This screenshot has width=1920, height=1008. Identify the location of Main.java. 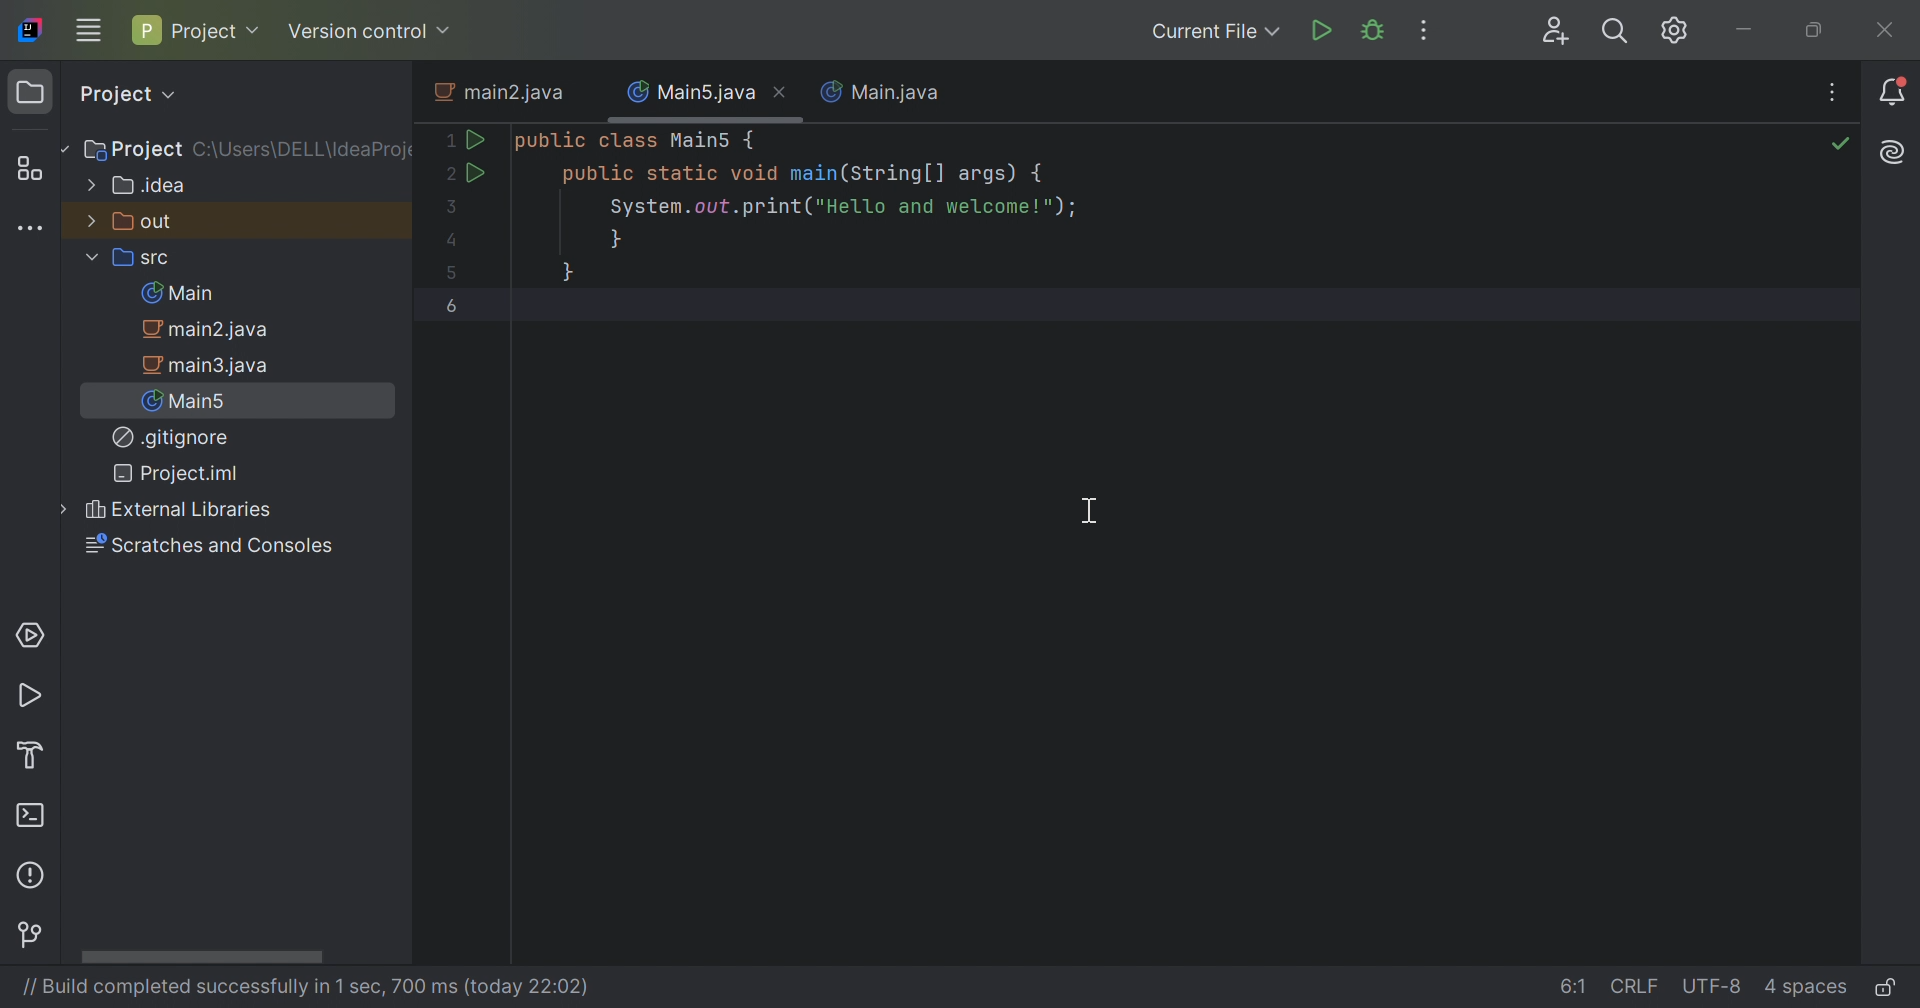
(881, 91).